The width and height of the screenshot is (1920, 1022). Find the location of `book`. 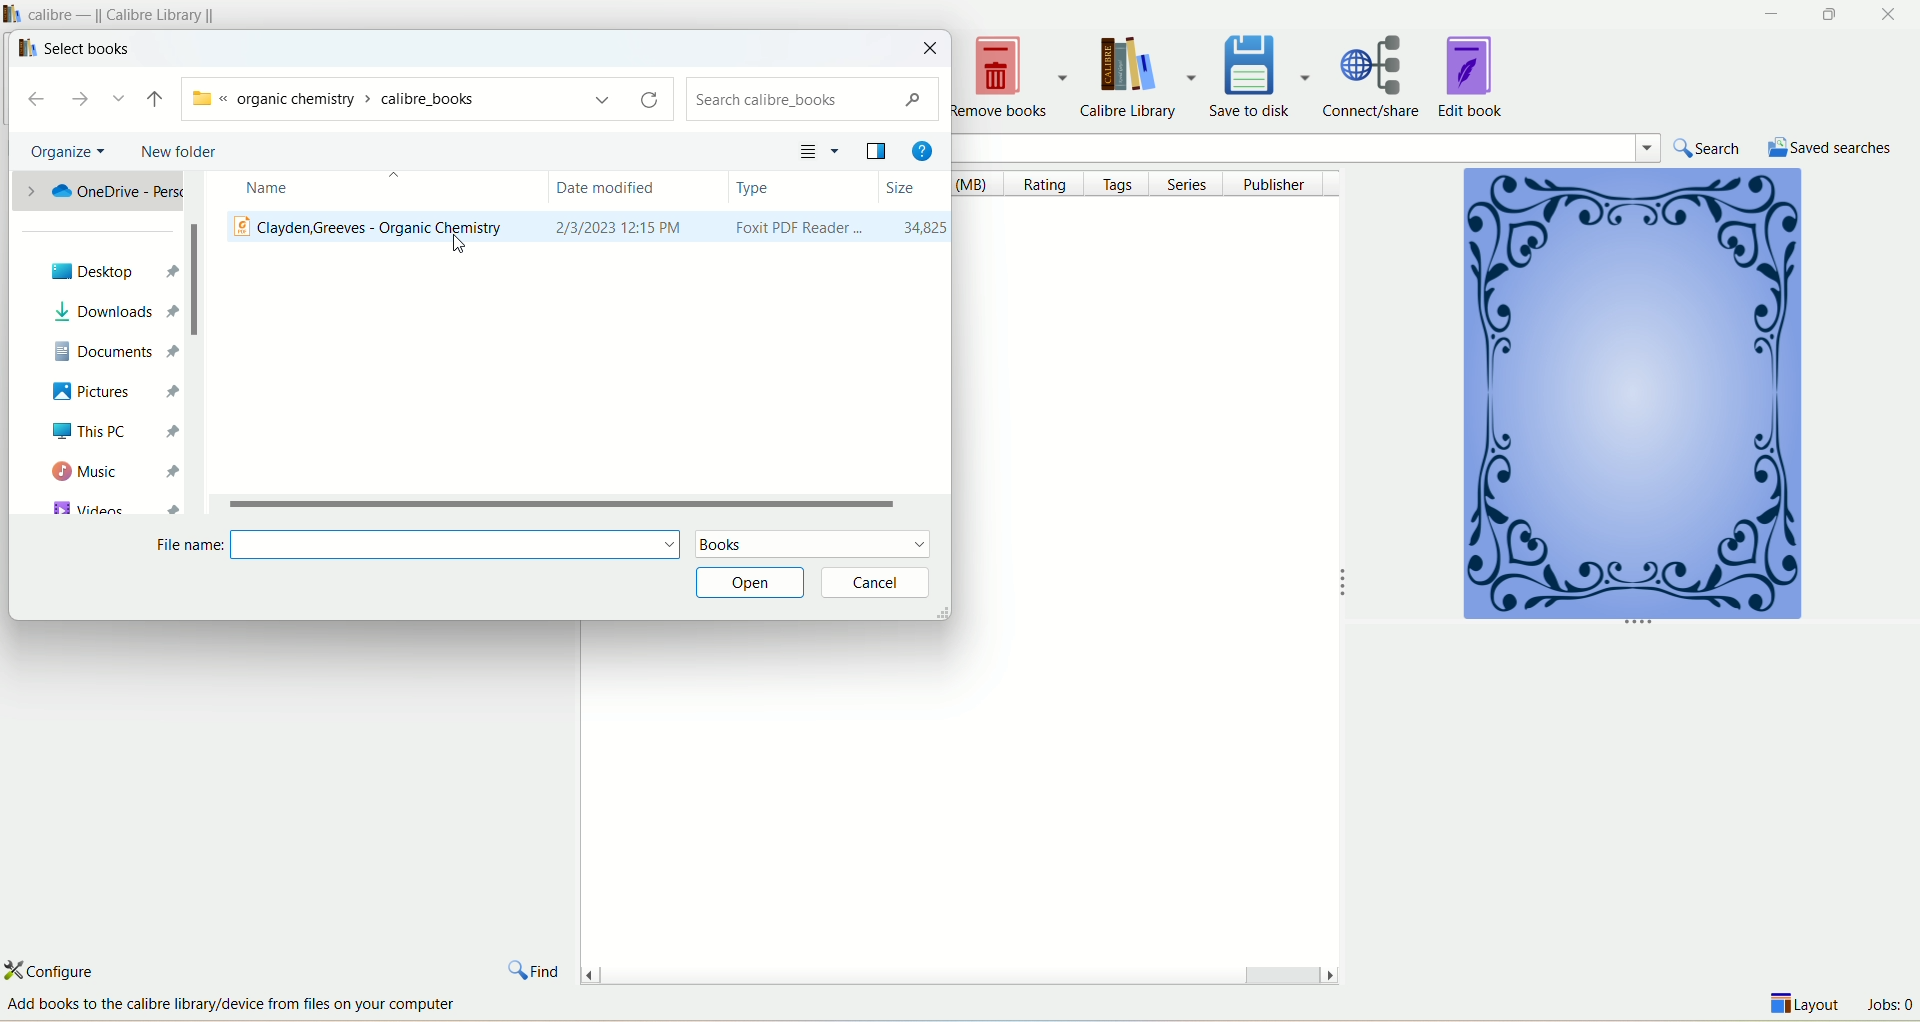

book is located at coordinates (585, 230).